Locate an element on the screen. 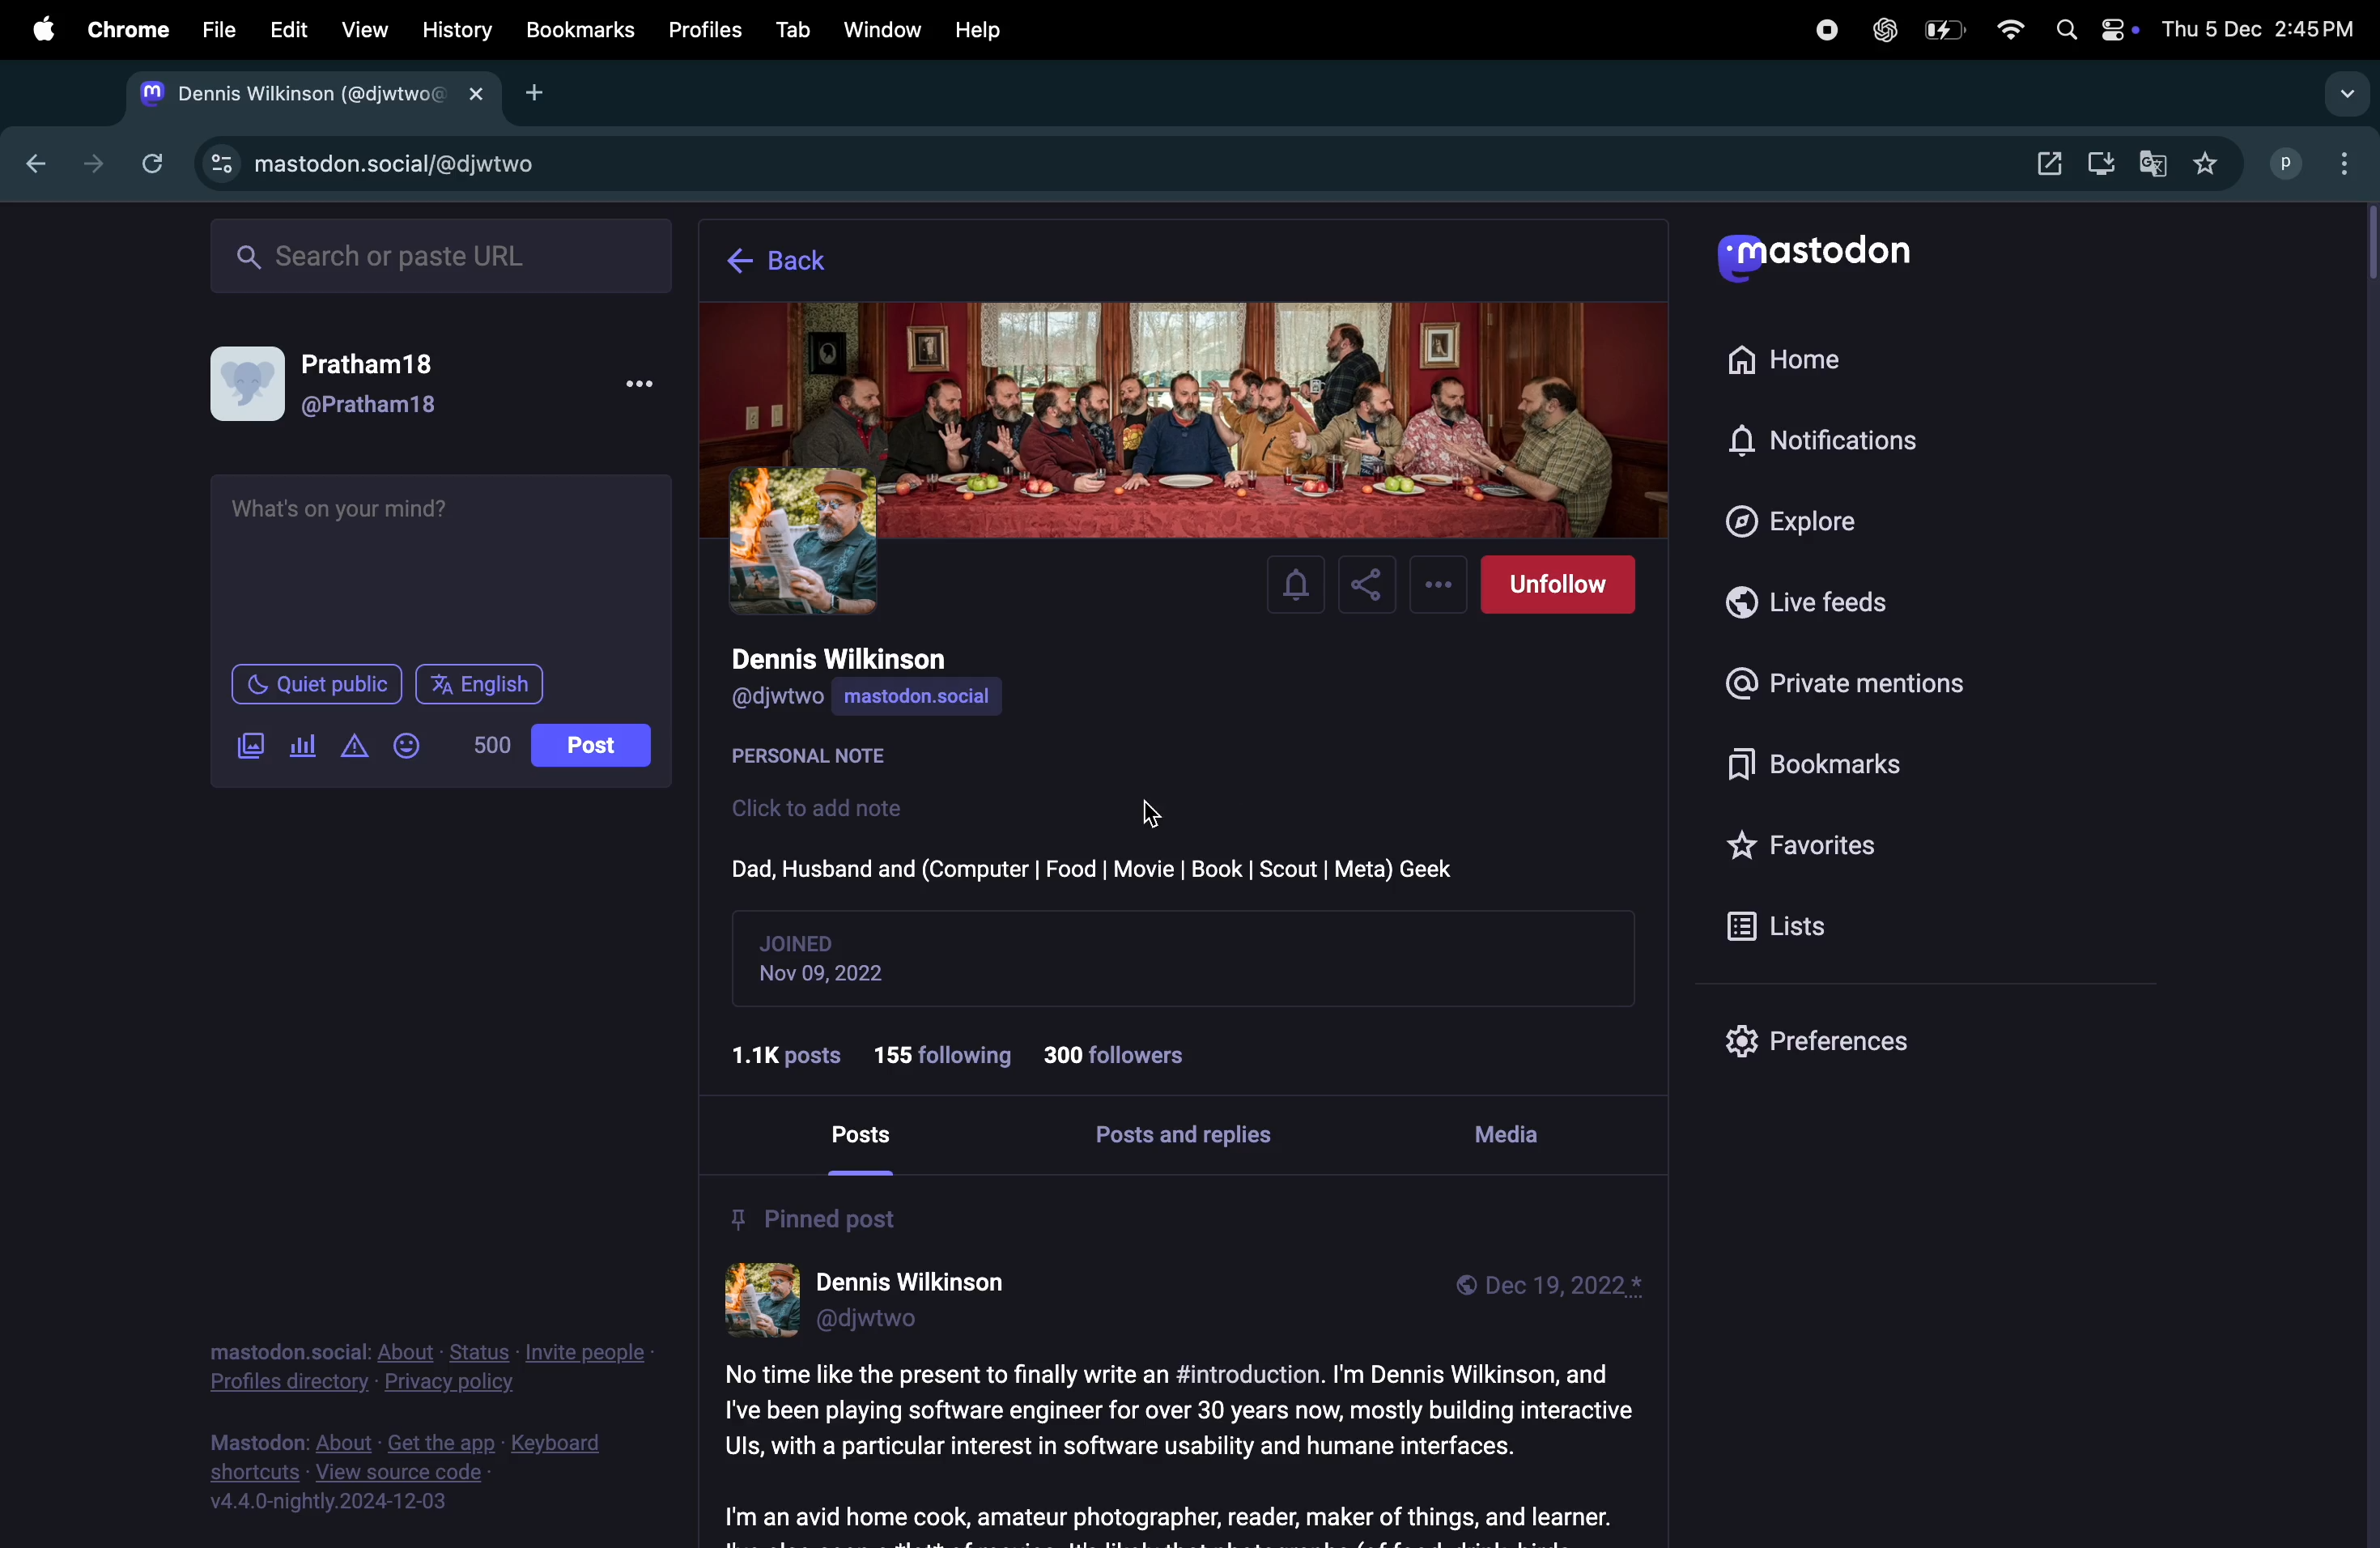 The width and height of the screenshot is (2380, 1548). poll is located at coordinates (302, 742).